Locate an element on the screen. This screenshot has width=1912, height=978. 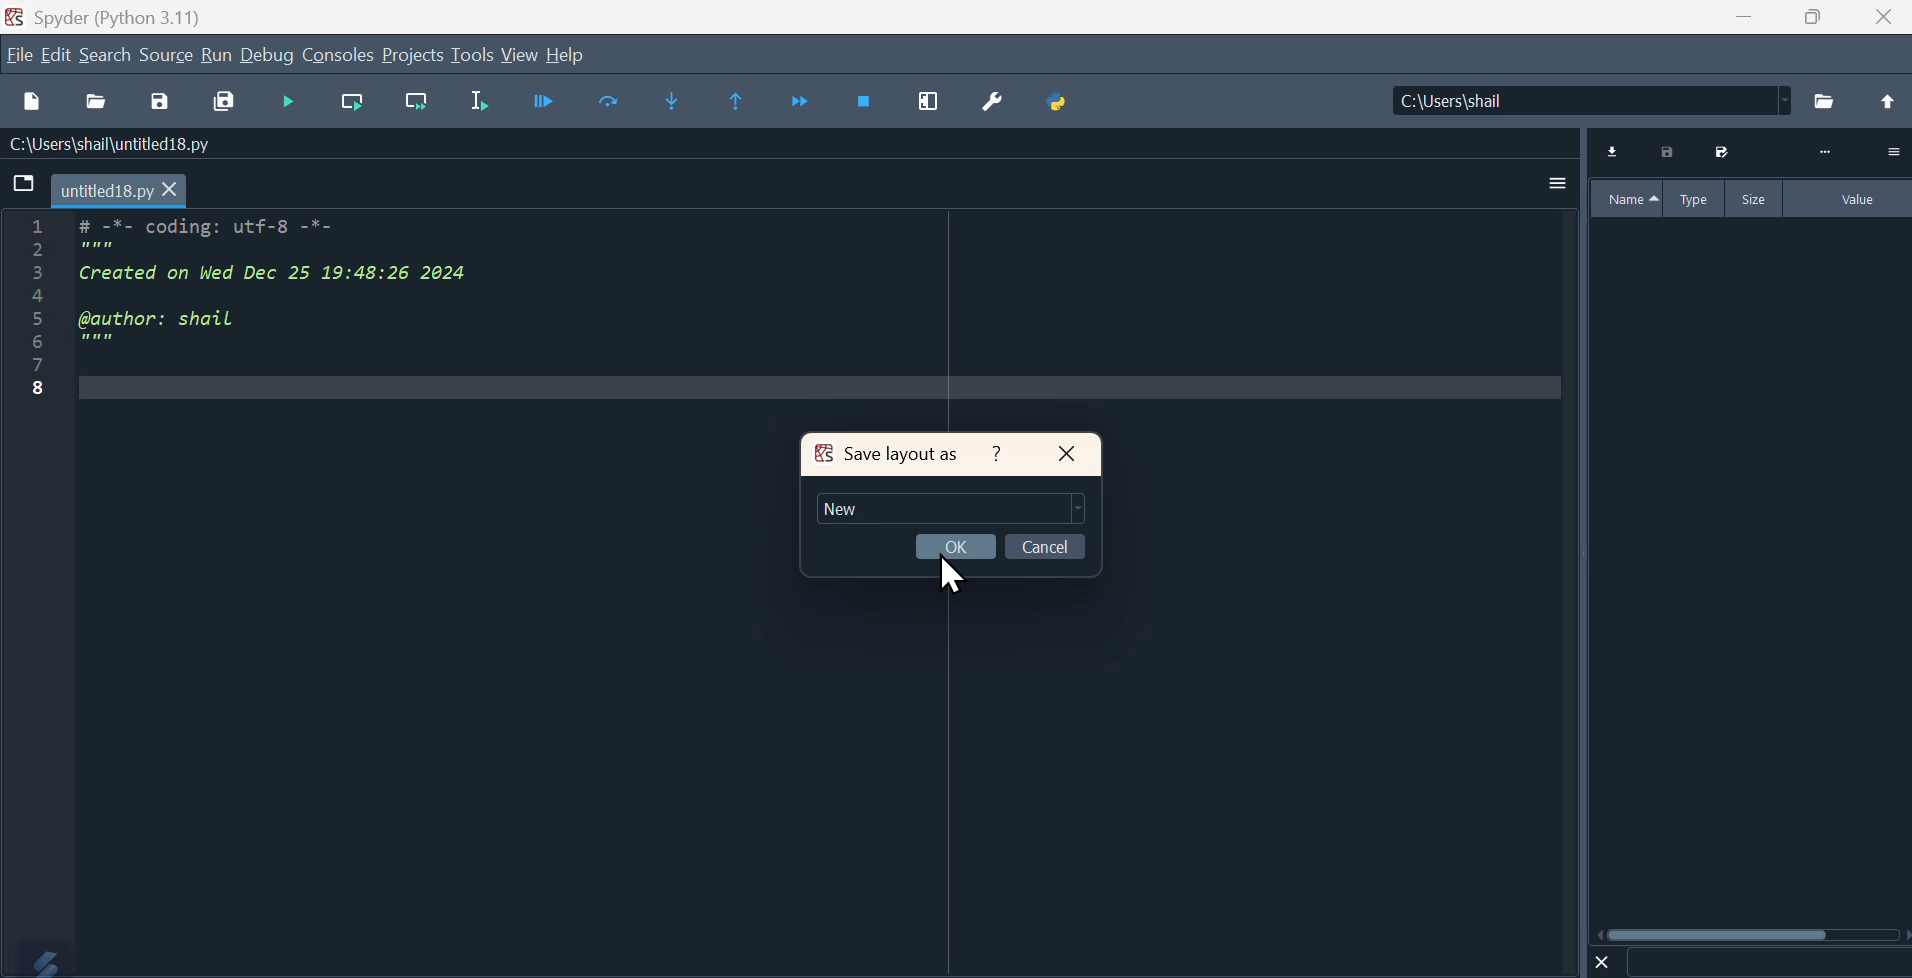
Save layout as is located at coordinates (886, 454).